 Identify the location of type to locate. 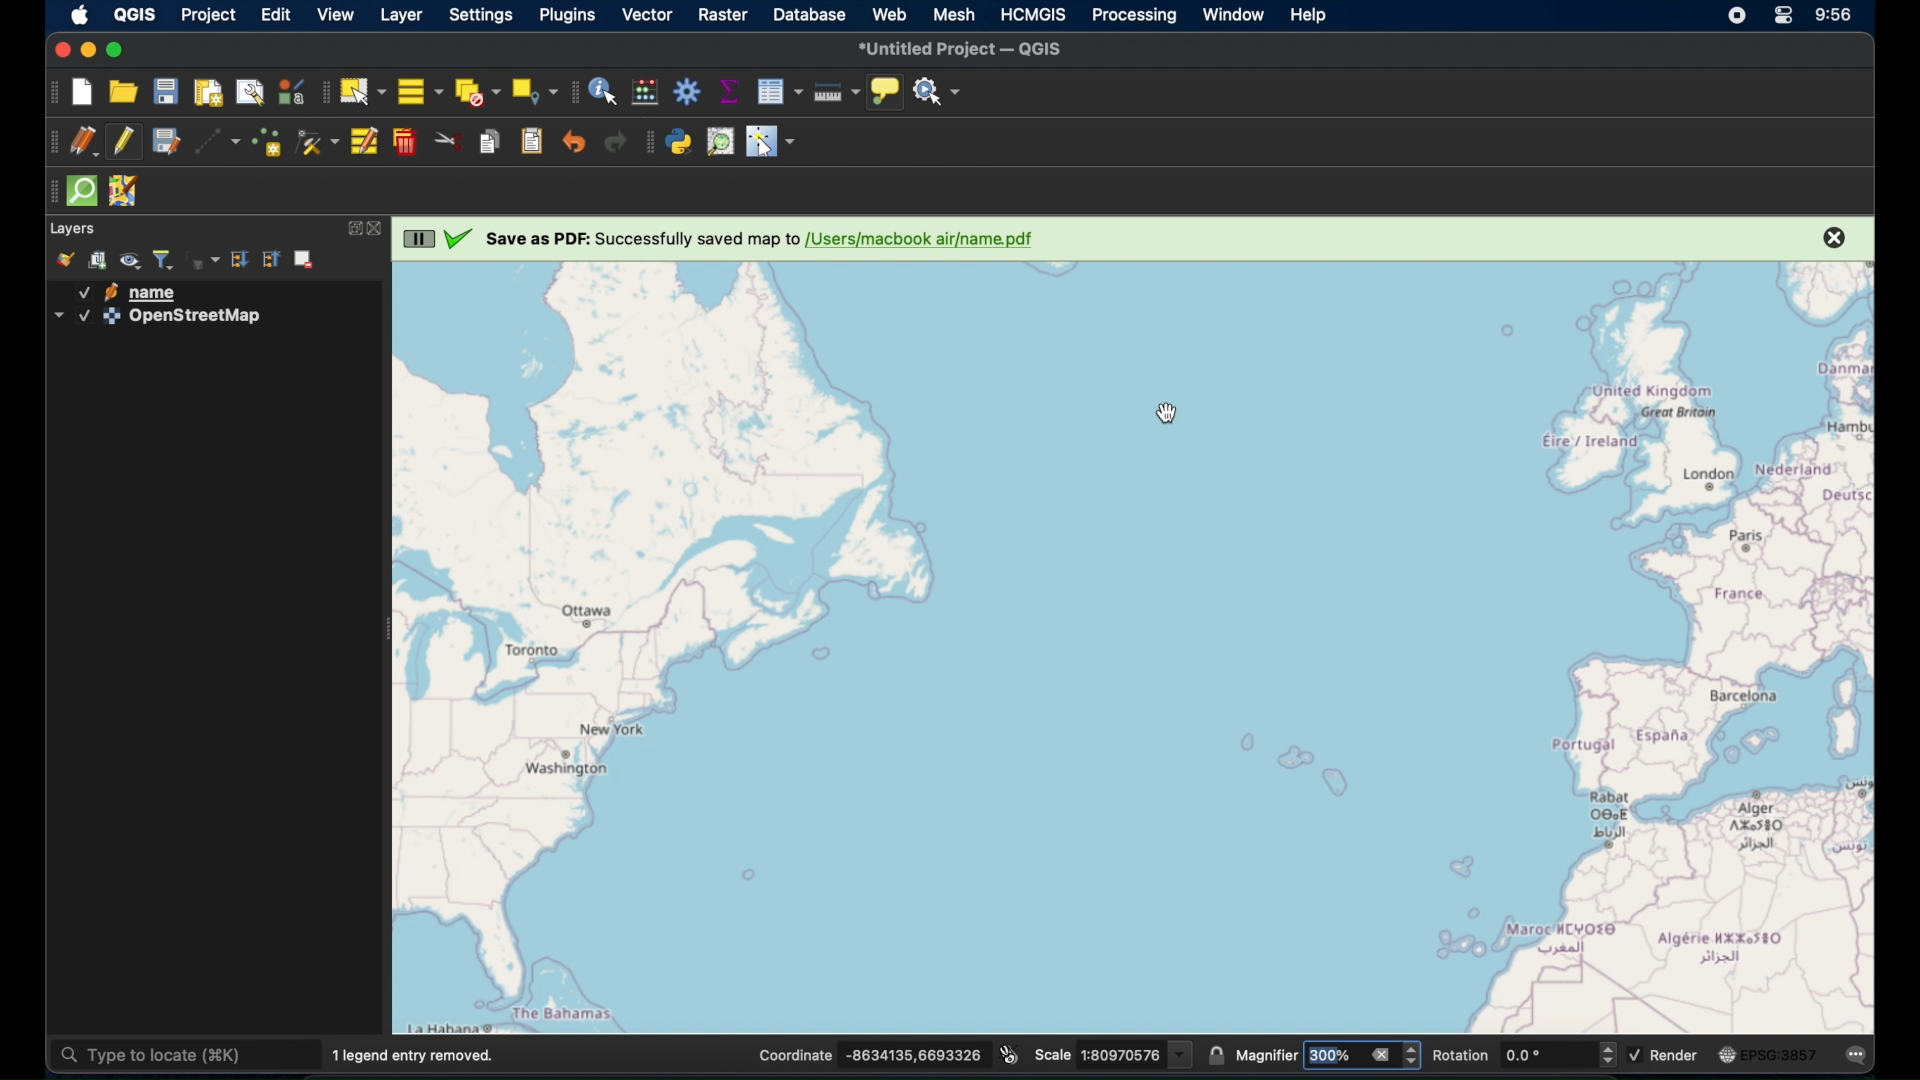
(183, 1053).